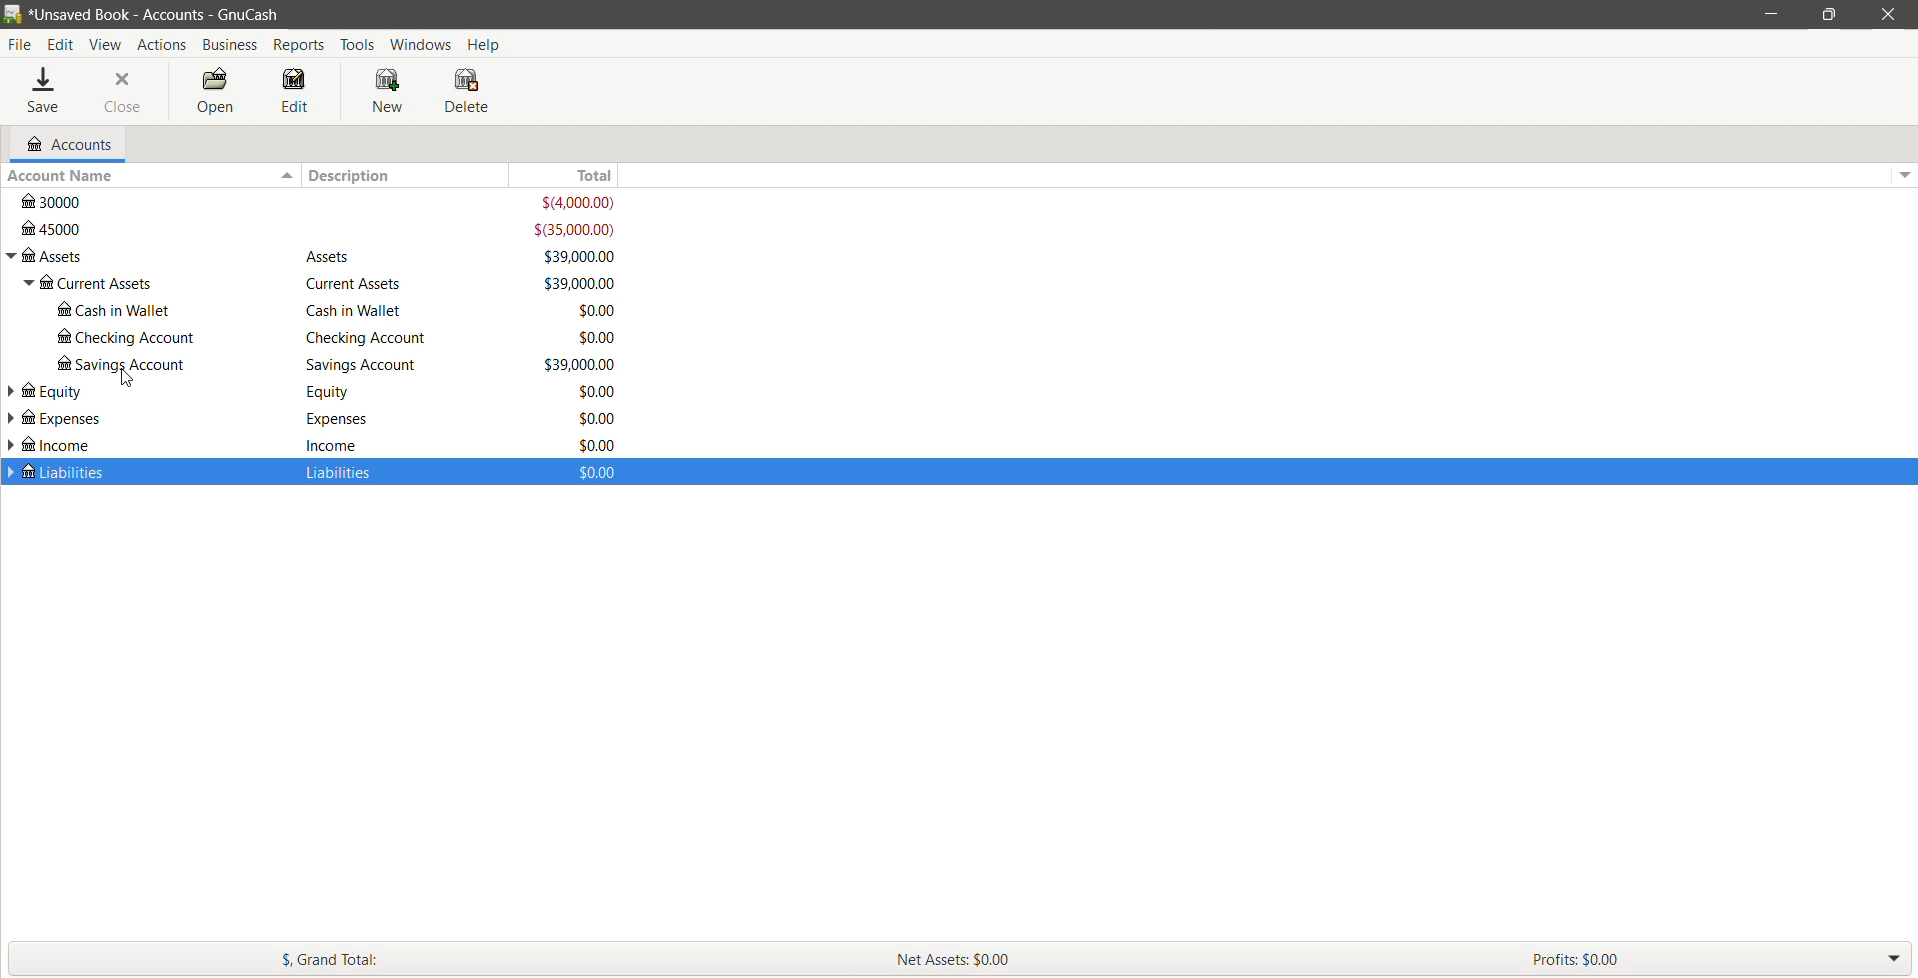 This screenshot has height=978, width=1918. Describe the element at coordinates (231, 45) in the screenshot. I see `Business` at that location.